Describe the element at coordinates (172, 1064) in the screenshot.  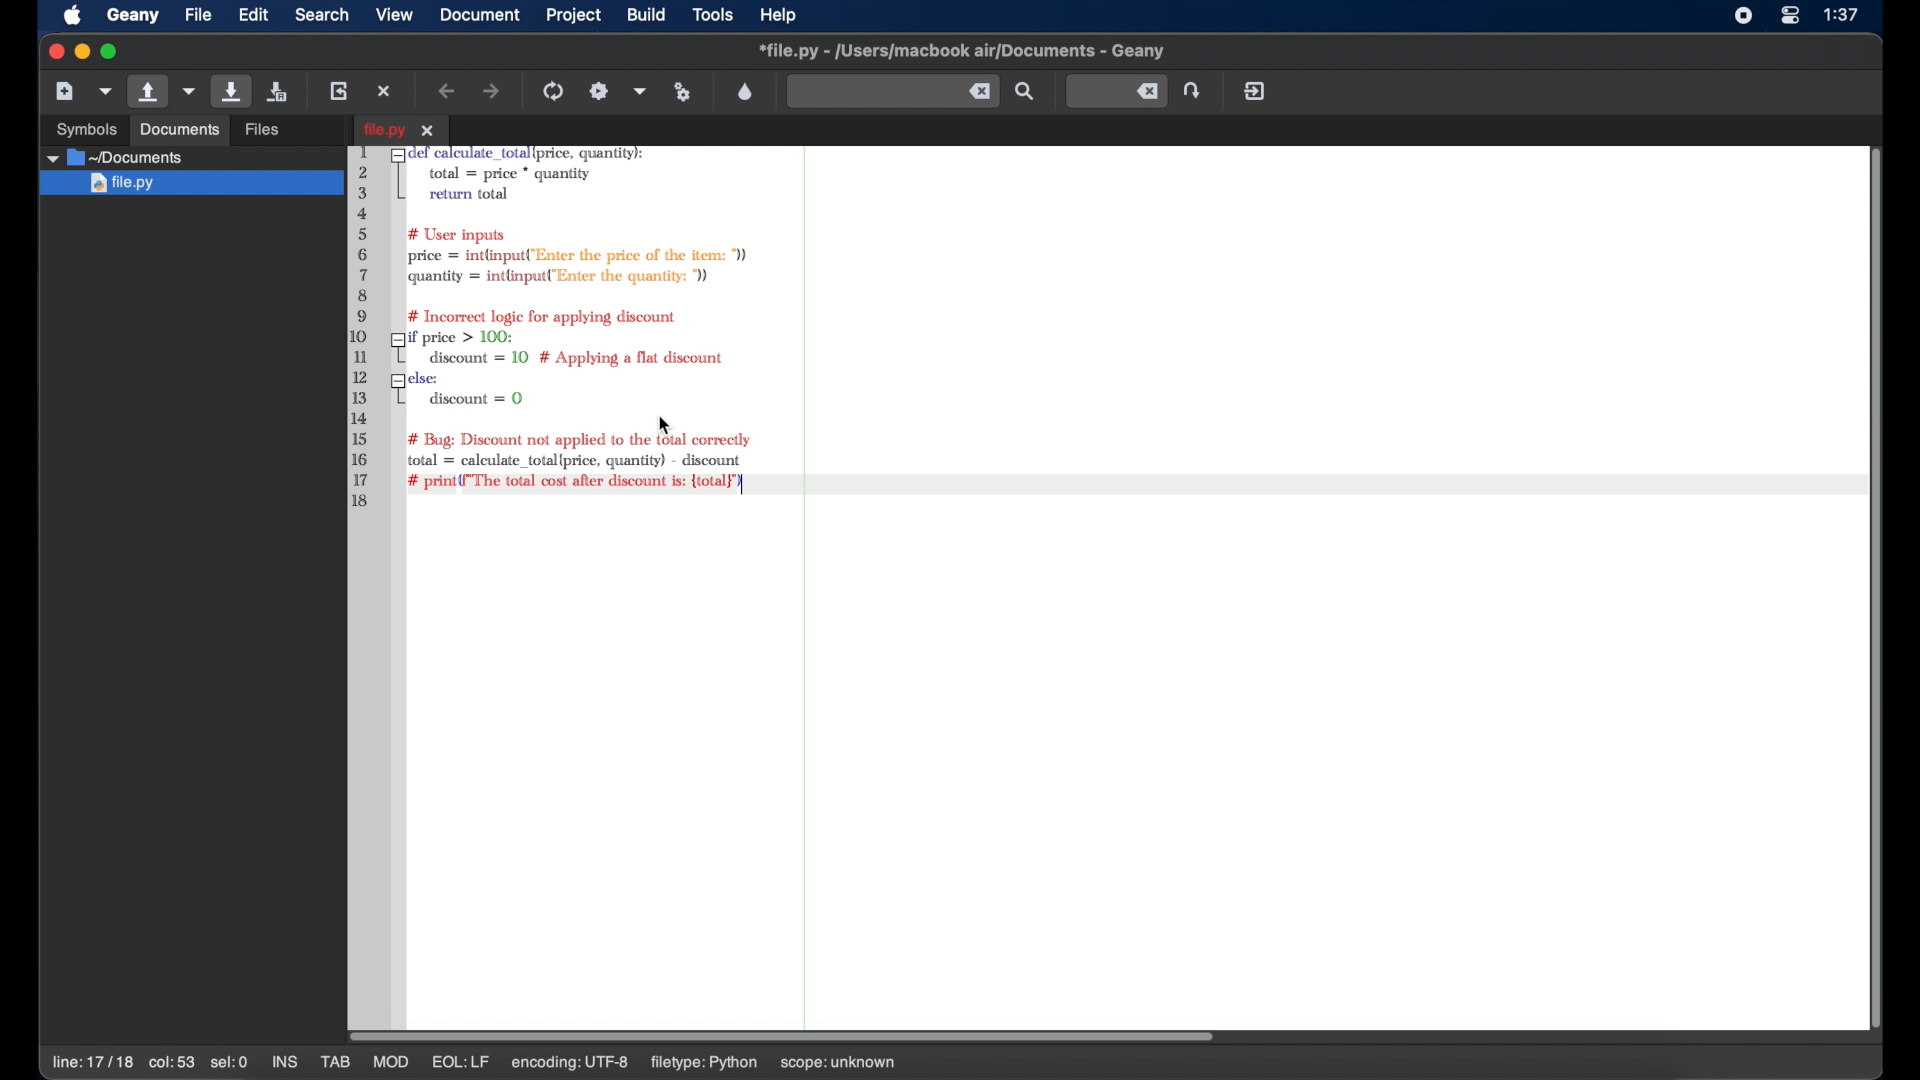
I see `col:51` at that location.